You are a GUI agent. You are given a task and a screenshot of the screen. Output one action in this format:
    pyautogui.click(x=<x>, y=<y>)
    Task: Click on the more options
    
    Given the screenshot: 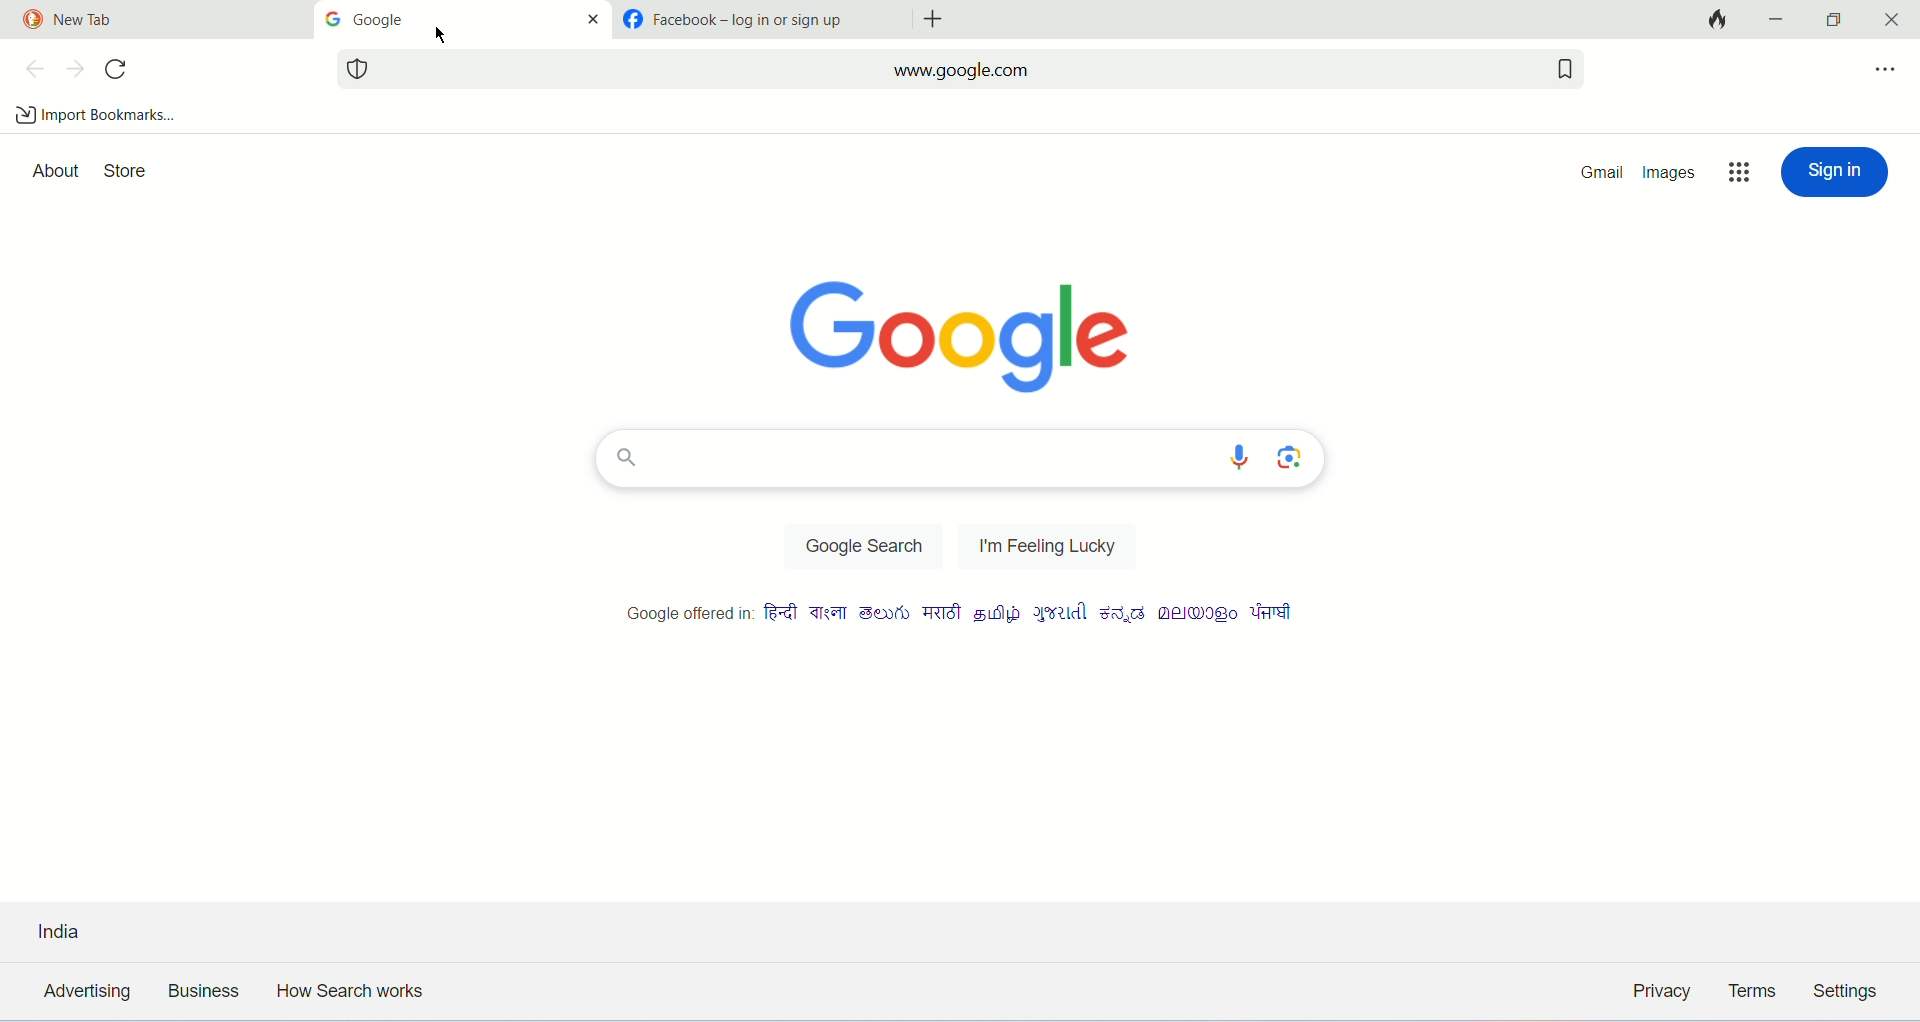 What is the action you would take?
    pyautogui.click(x=1742, y=174)
    